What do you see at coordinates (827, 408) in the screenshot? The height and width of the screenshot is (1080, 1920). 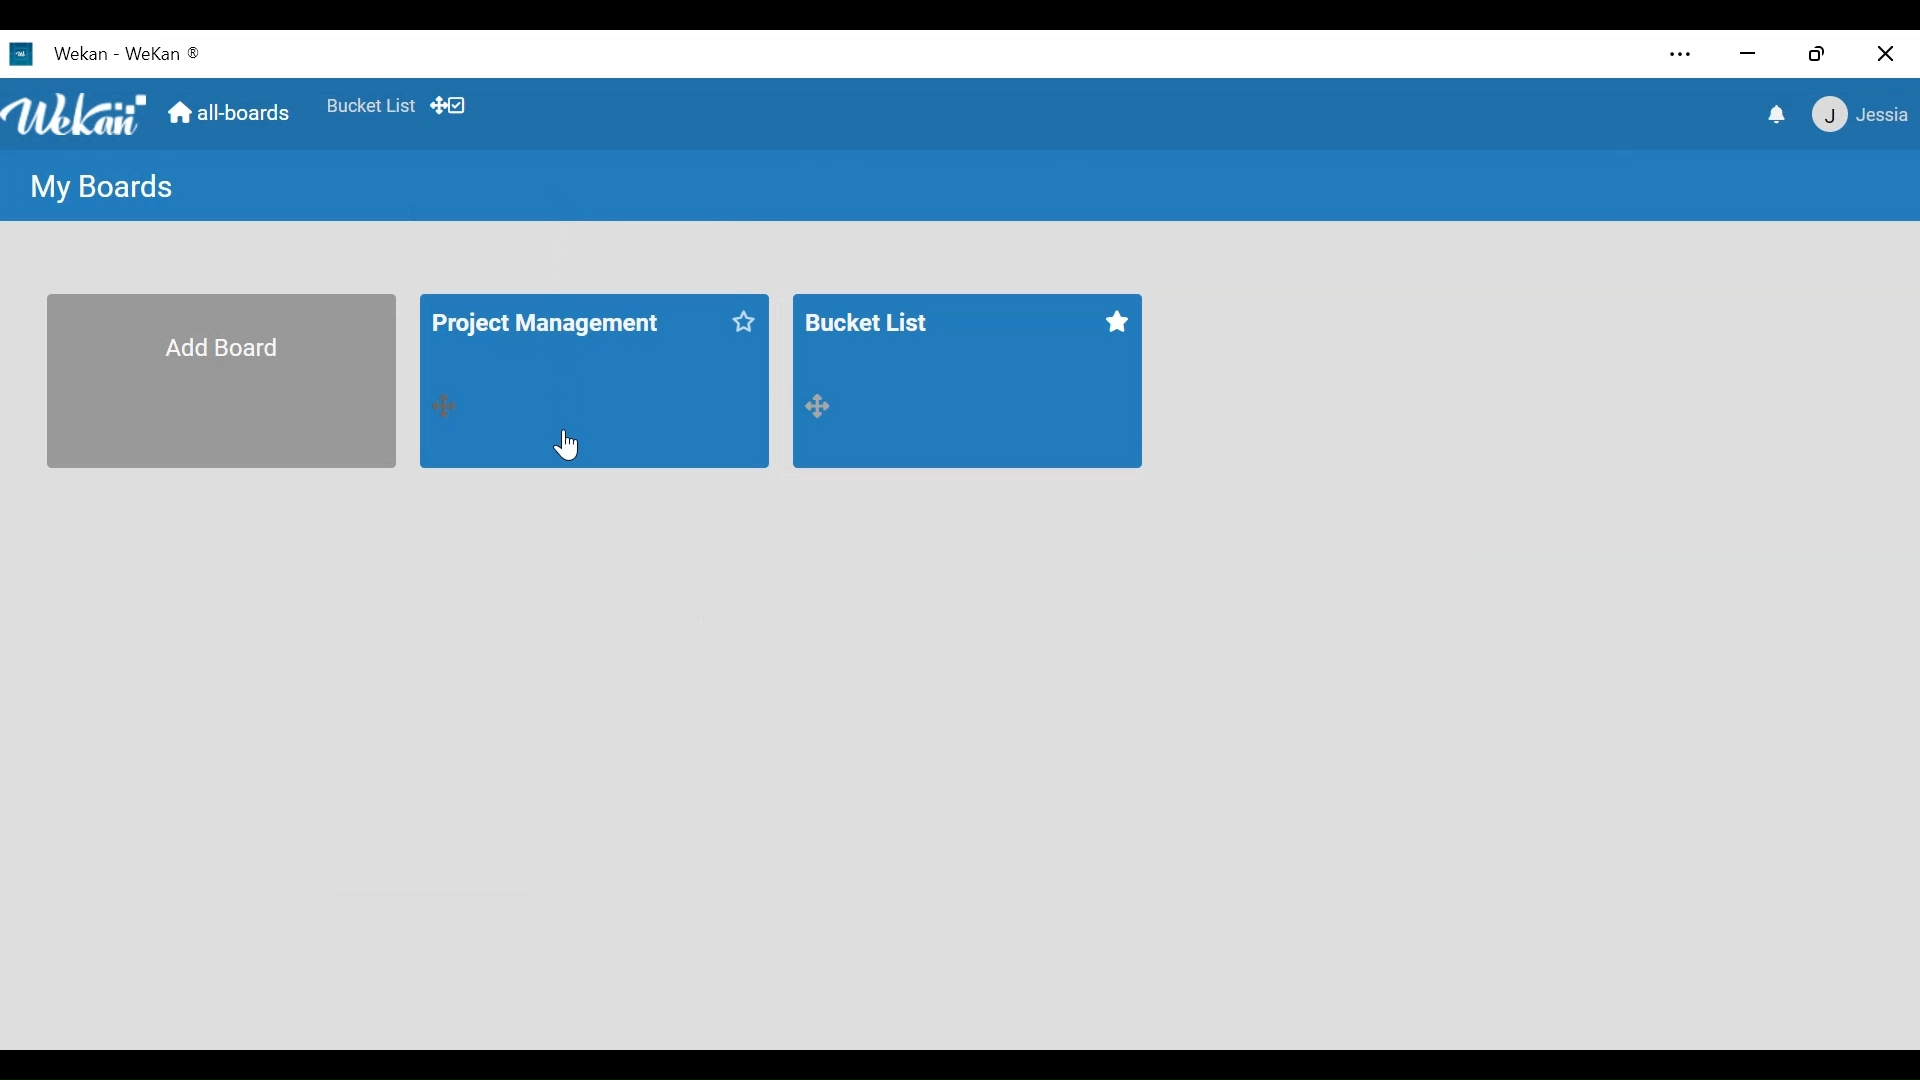 I see `Desktop drag handle` at bounding box center [827, 408].